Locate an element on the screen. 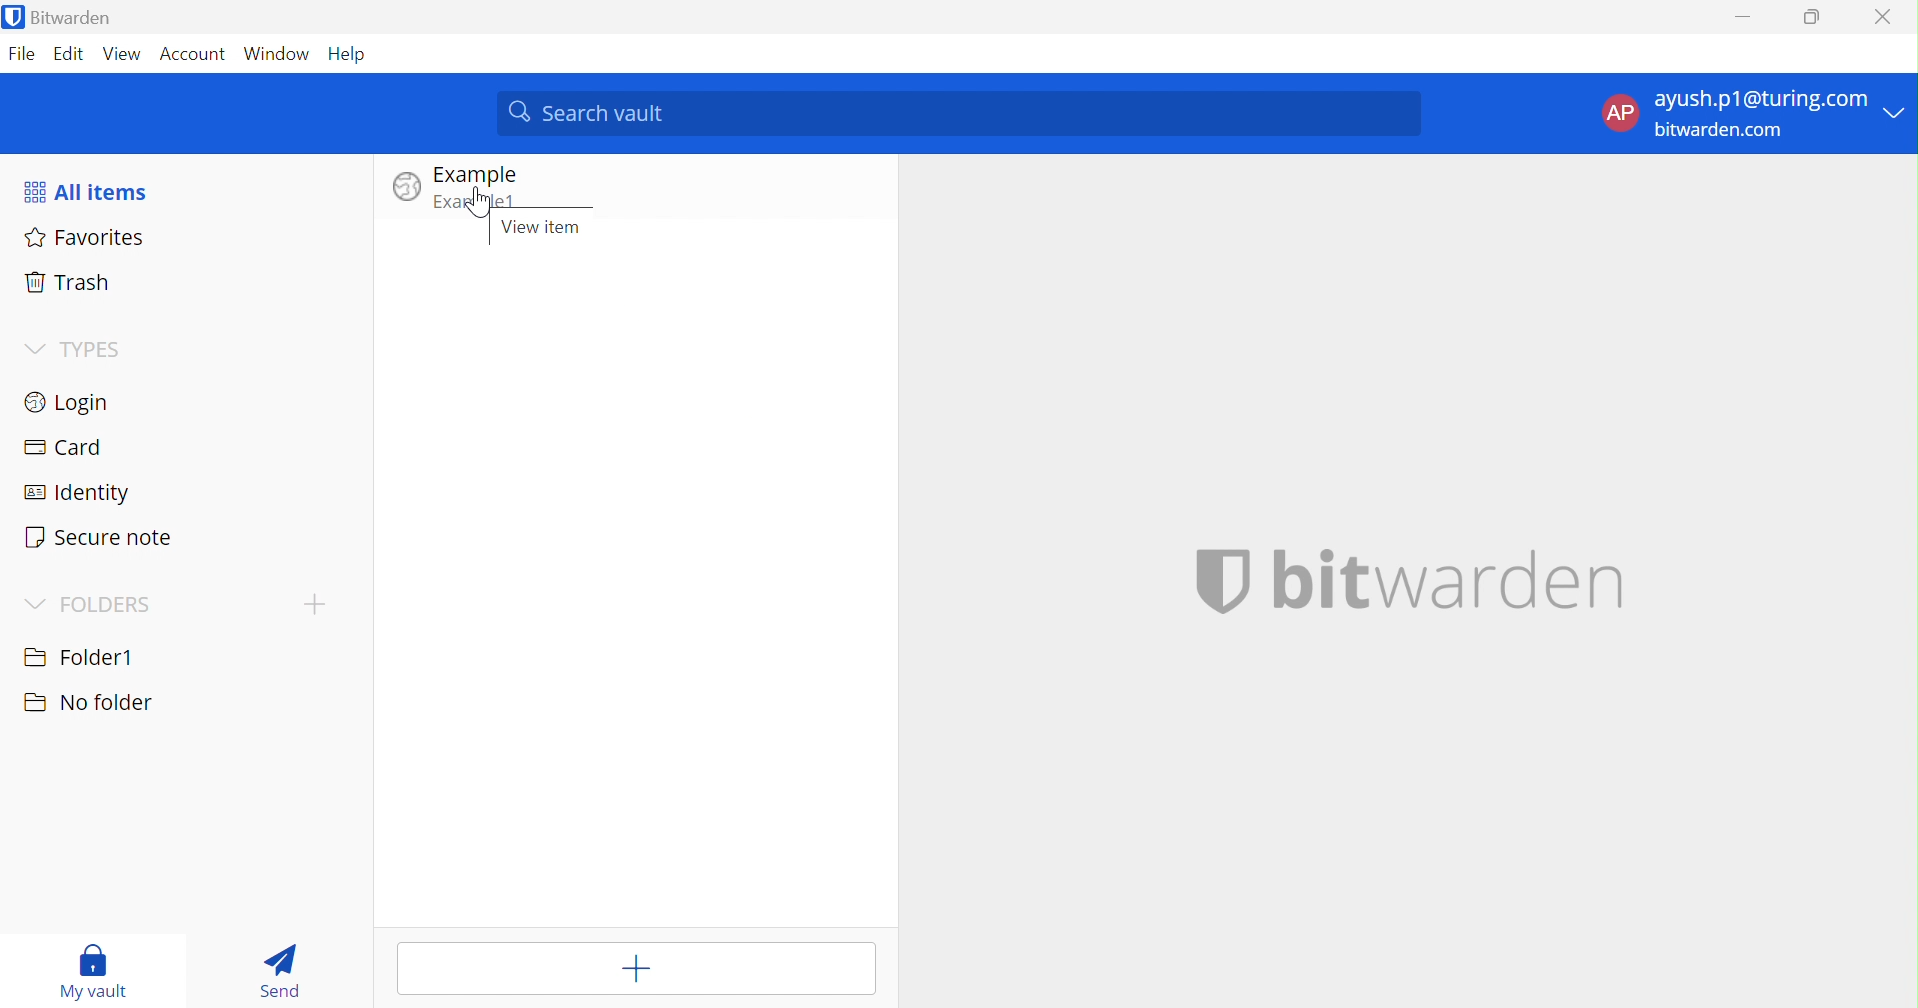 The height and width of the screenshot is (1008, 1918). Drop Down is located at coordinates (32, 347).